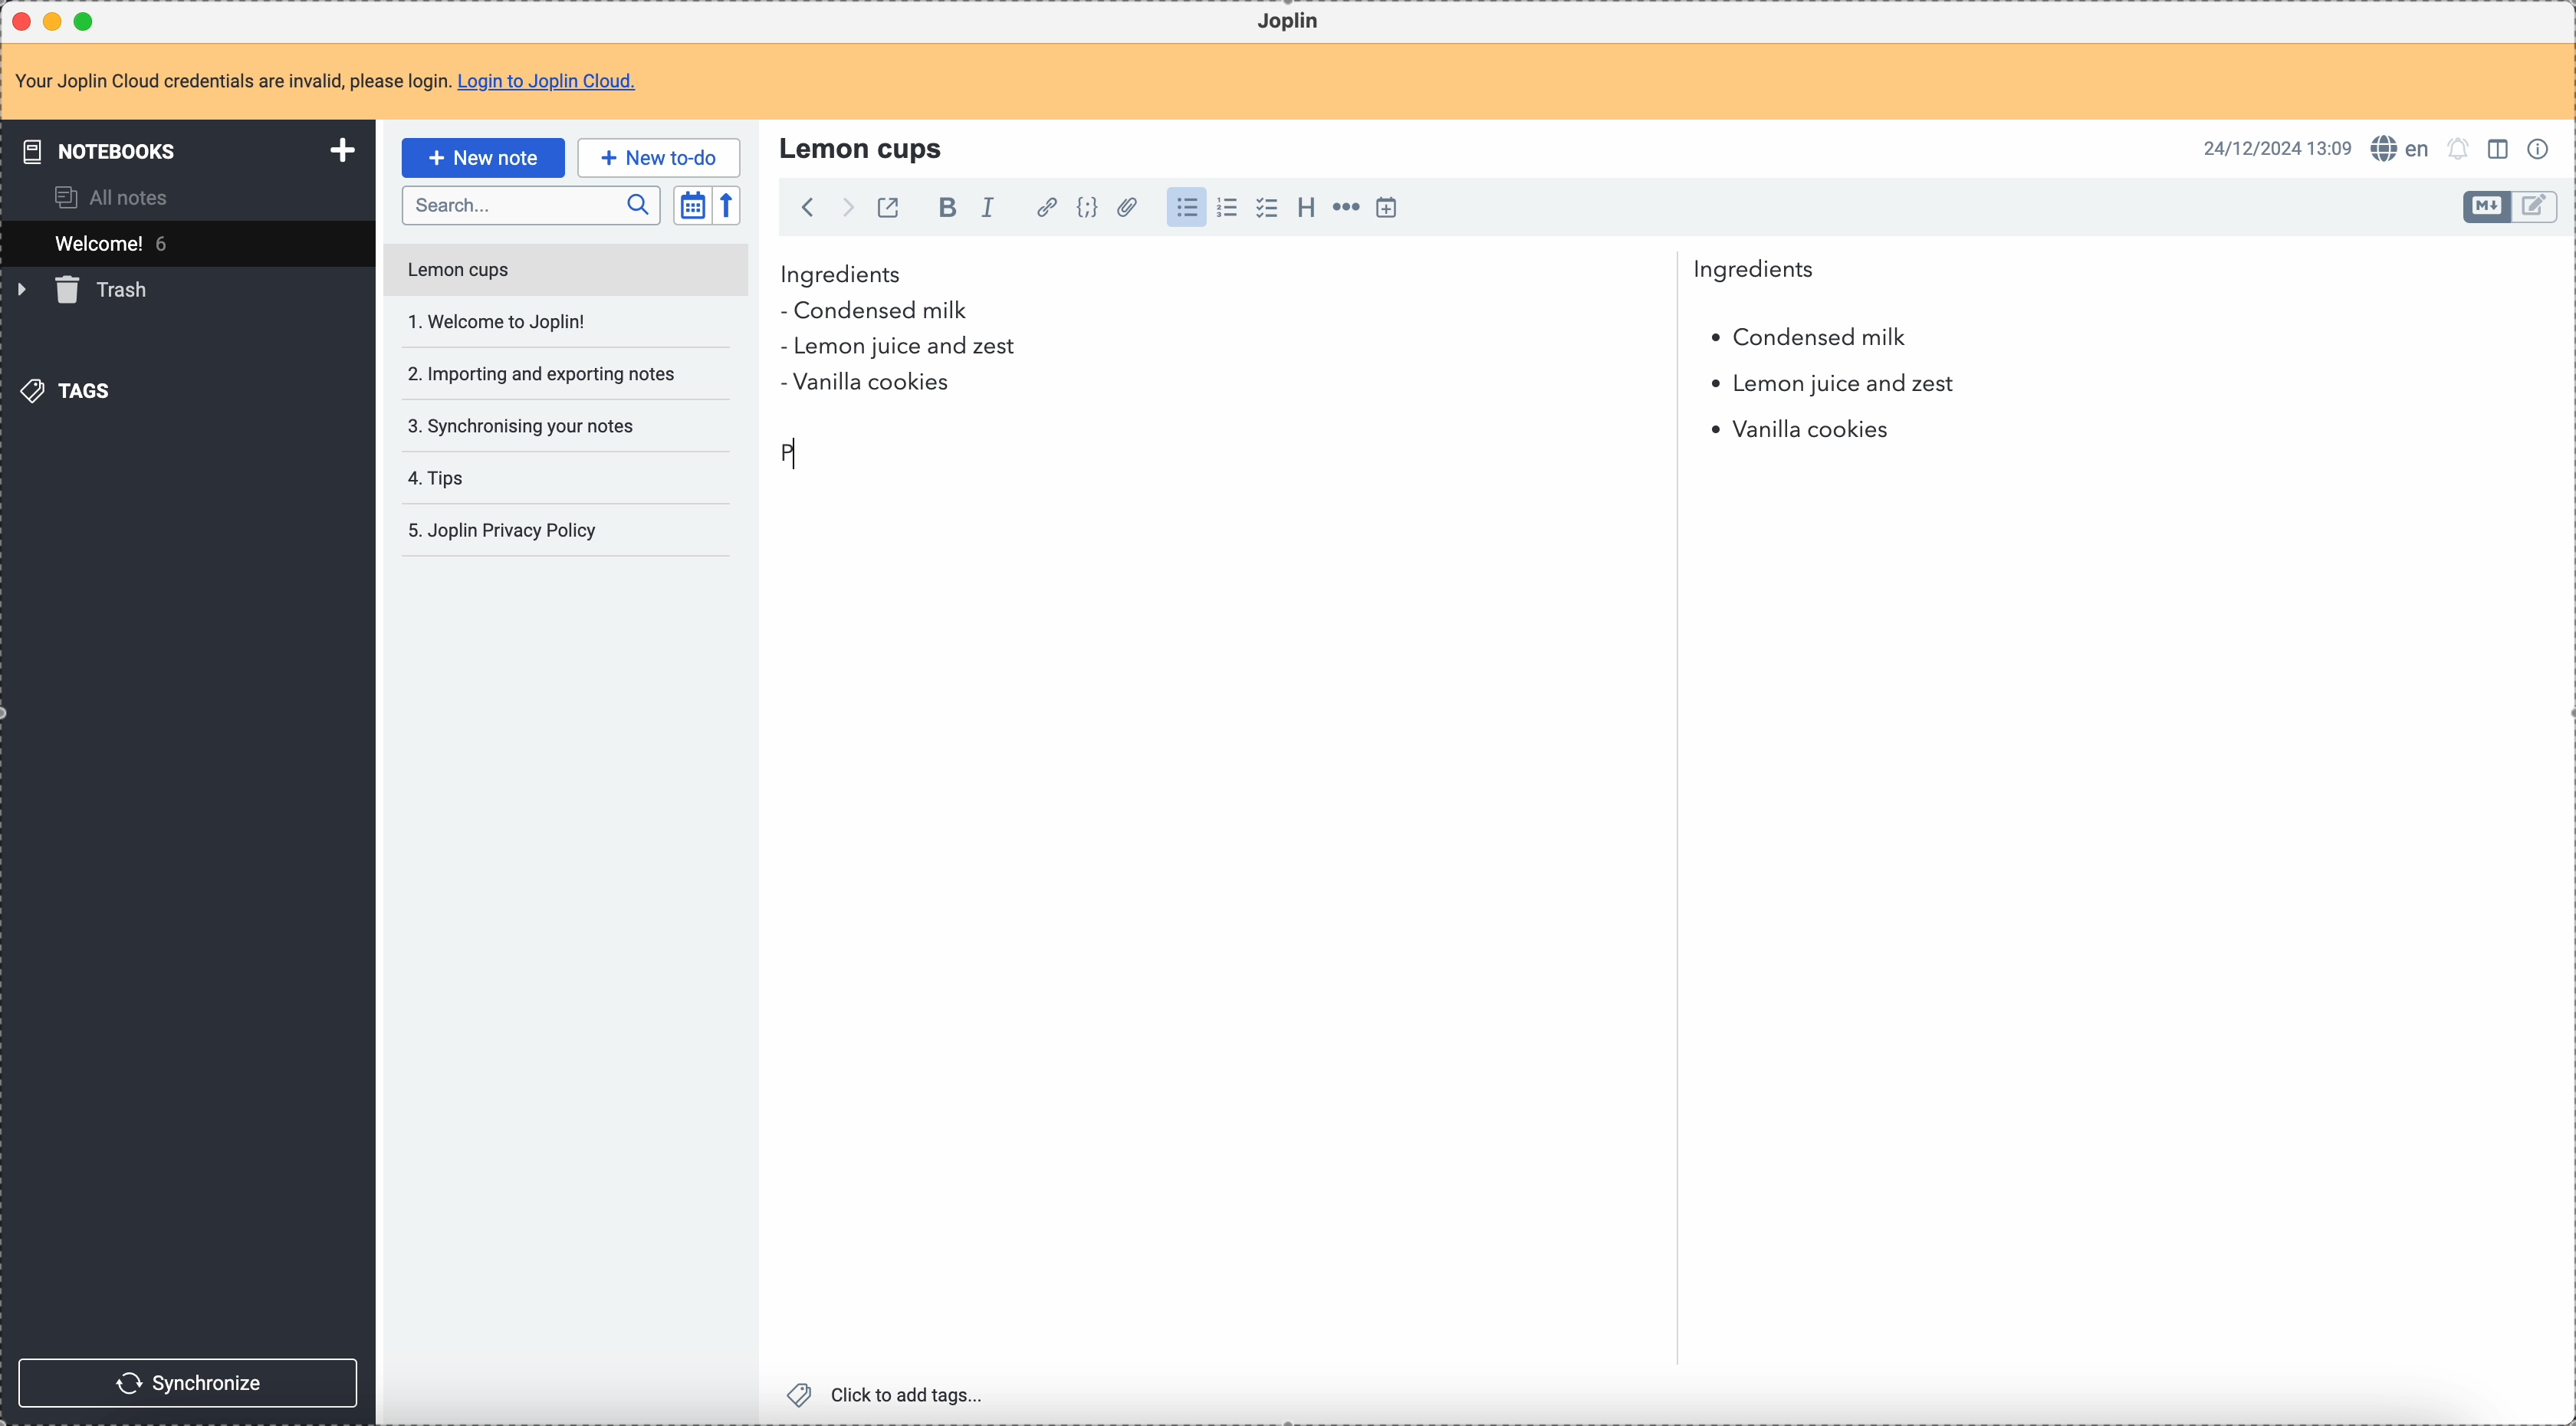 Image resolution: width=2576 pixels, height=1426 pixels. I want to click on notebooks, so click(192, 150).